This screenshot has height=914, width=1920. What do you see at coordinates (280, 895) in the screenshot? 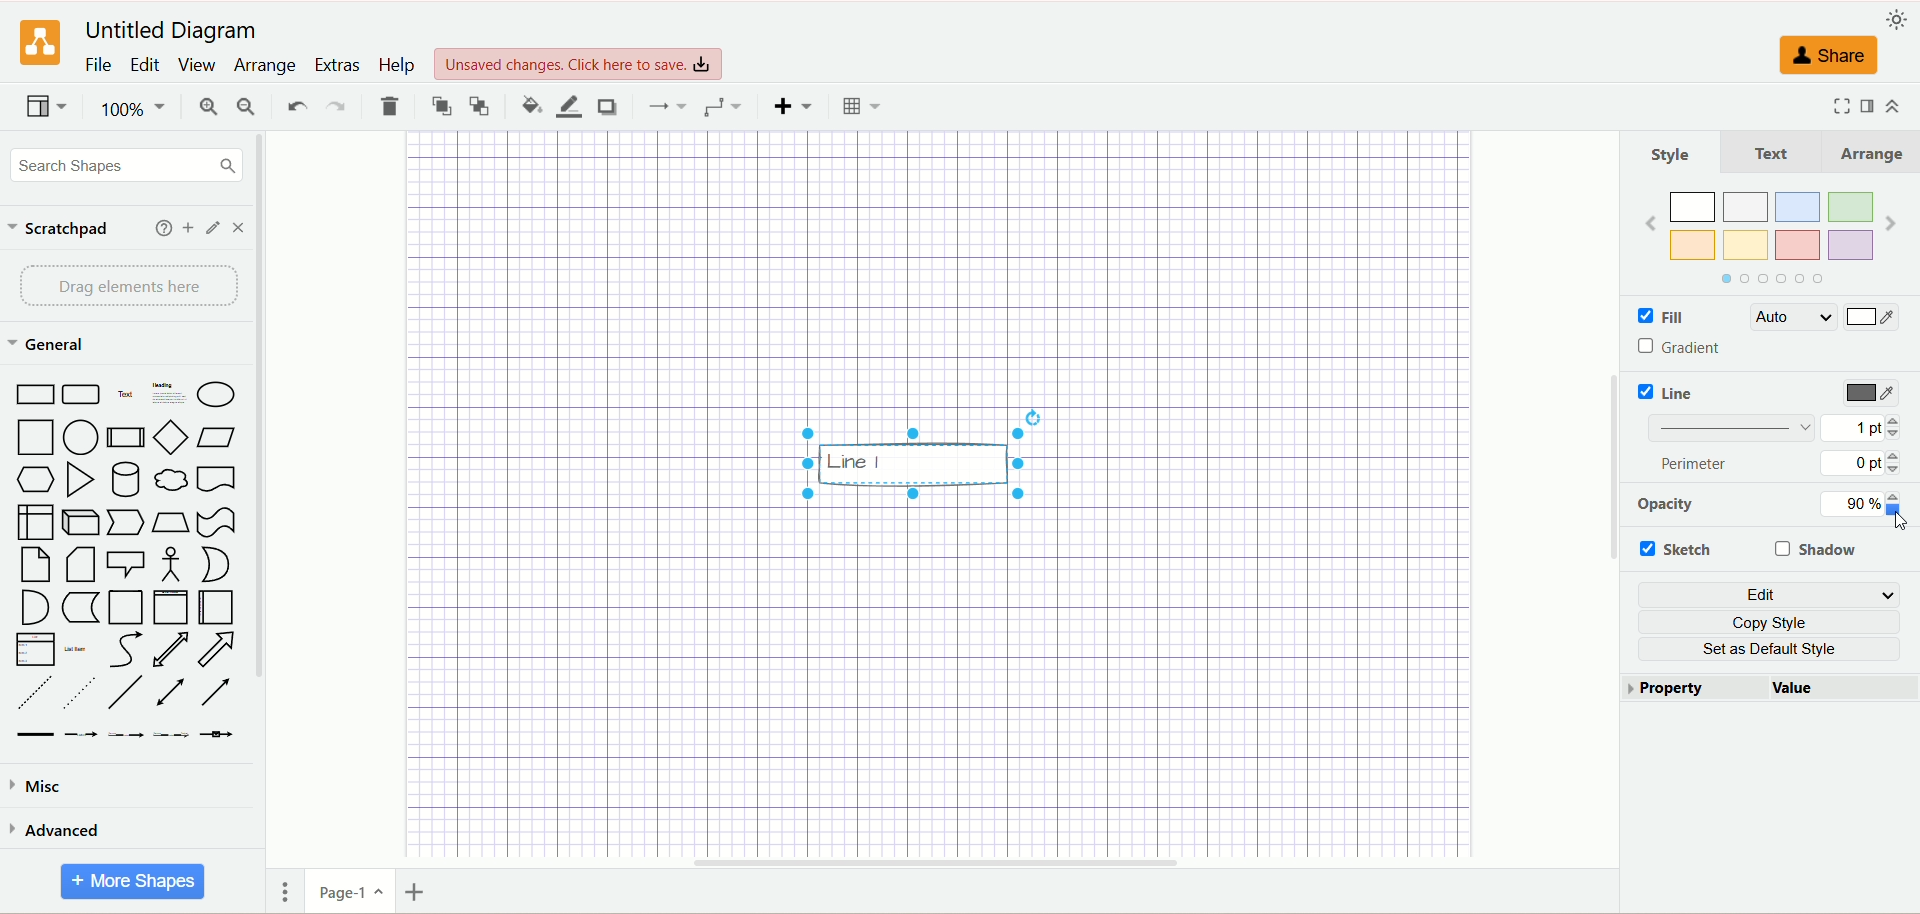
I see `pages` at bounding box center [280, 895].